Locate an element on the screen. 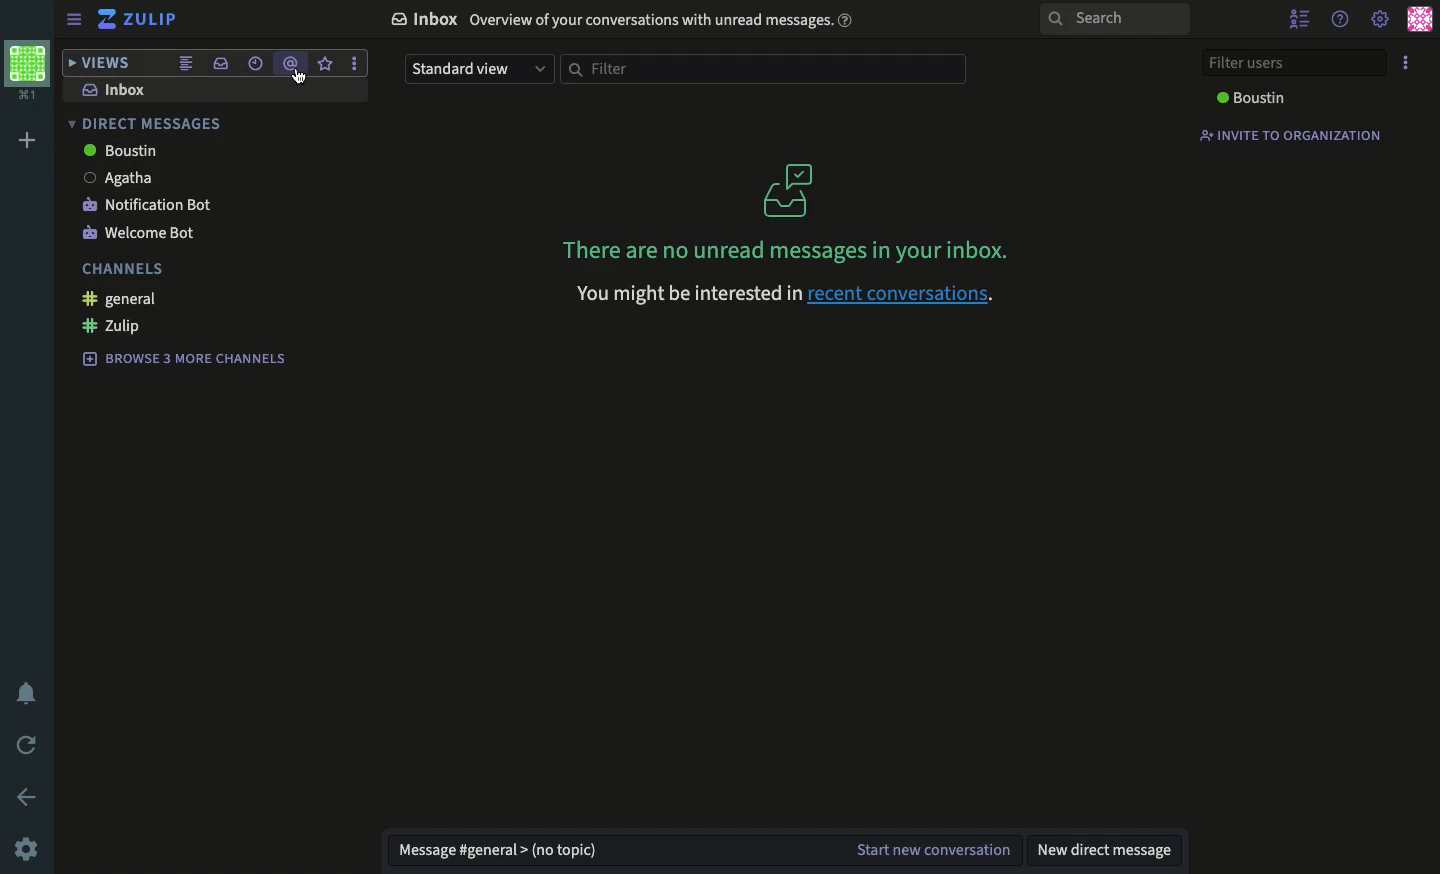  views is located at coordinates (96, 63).